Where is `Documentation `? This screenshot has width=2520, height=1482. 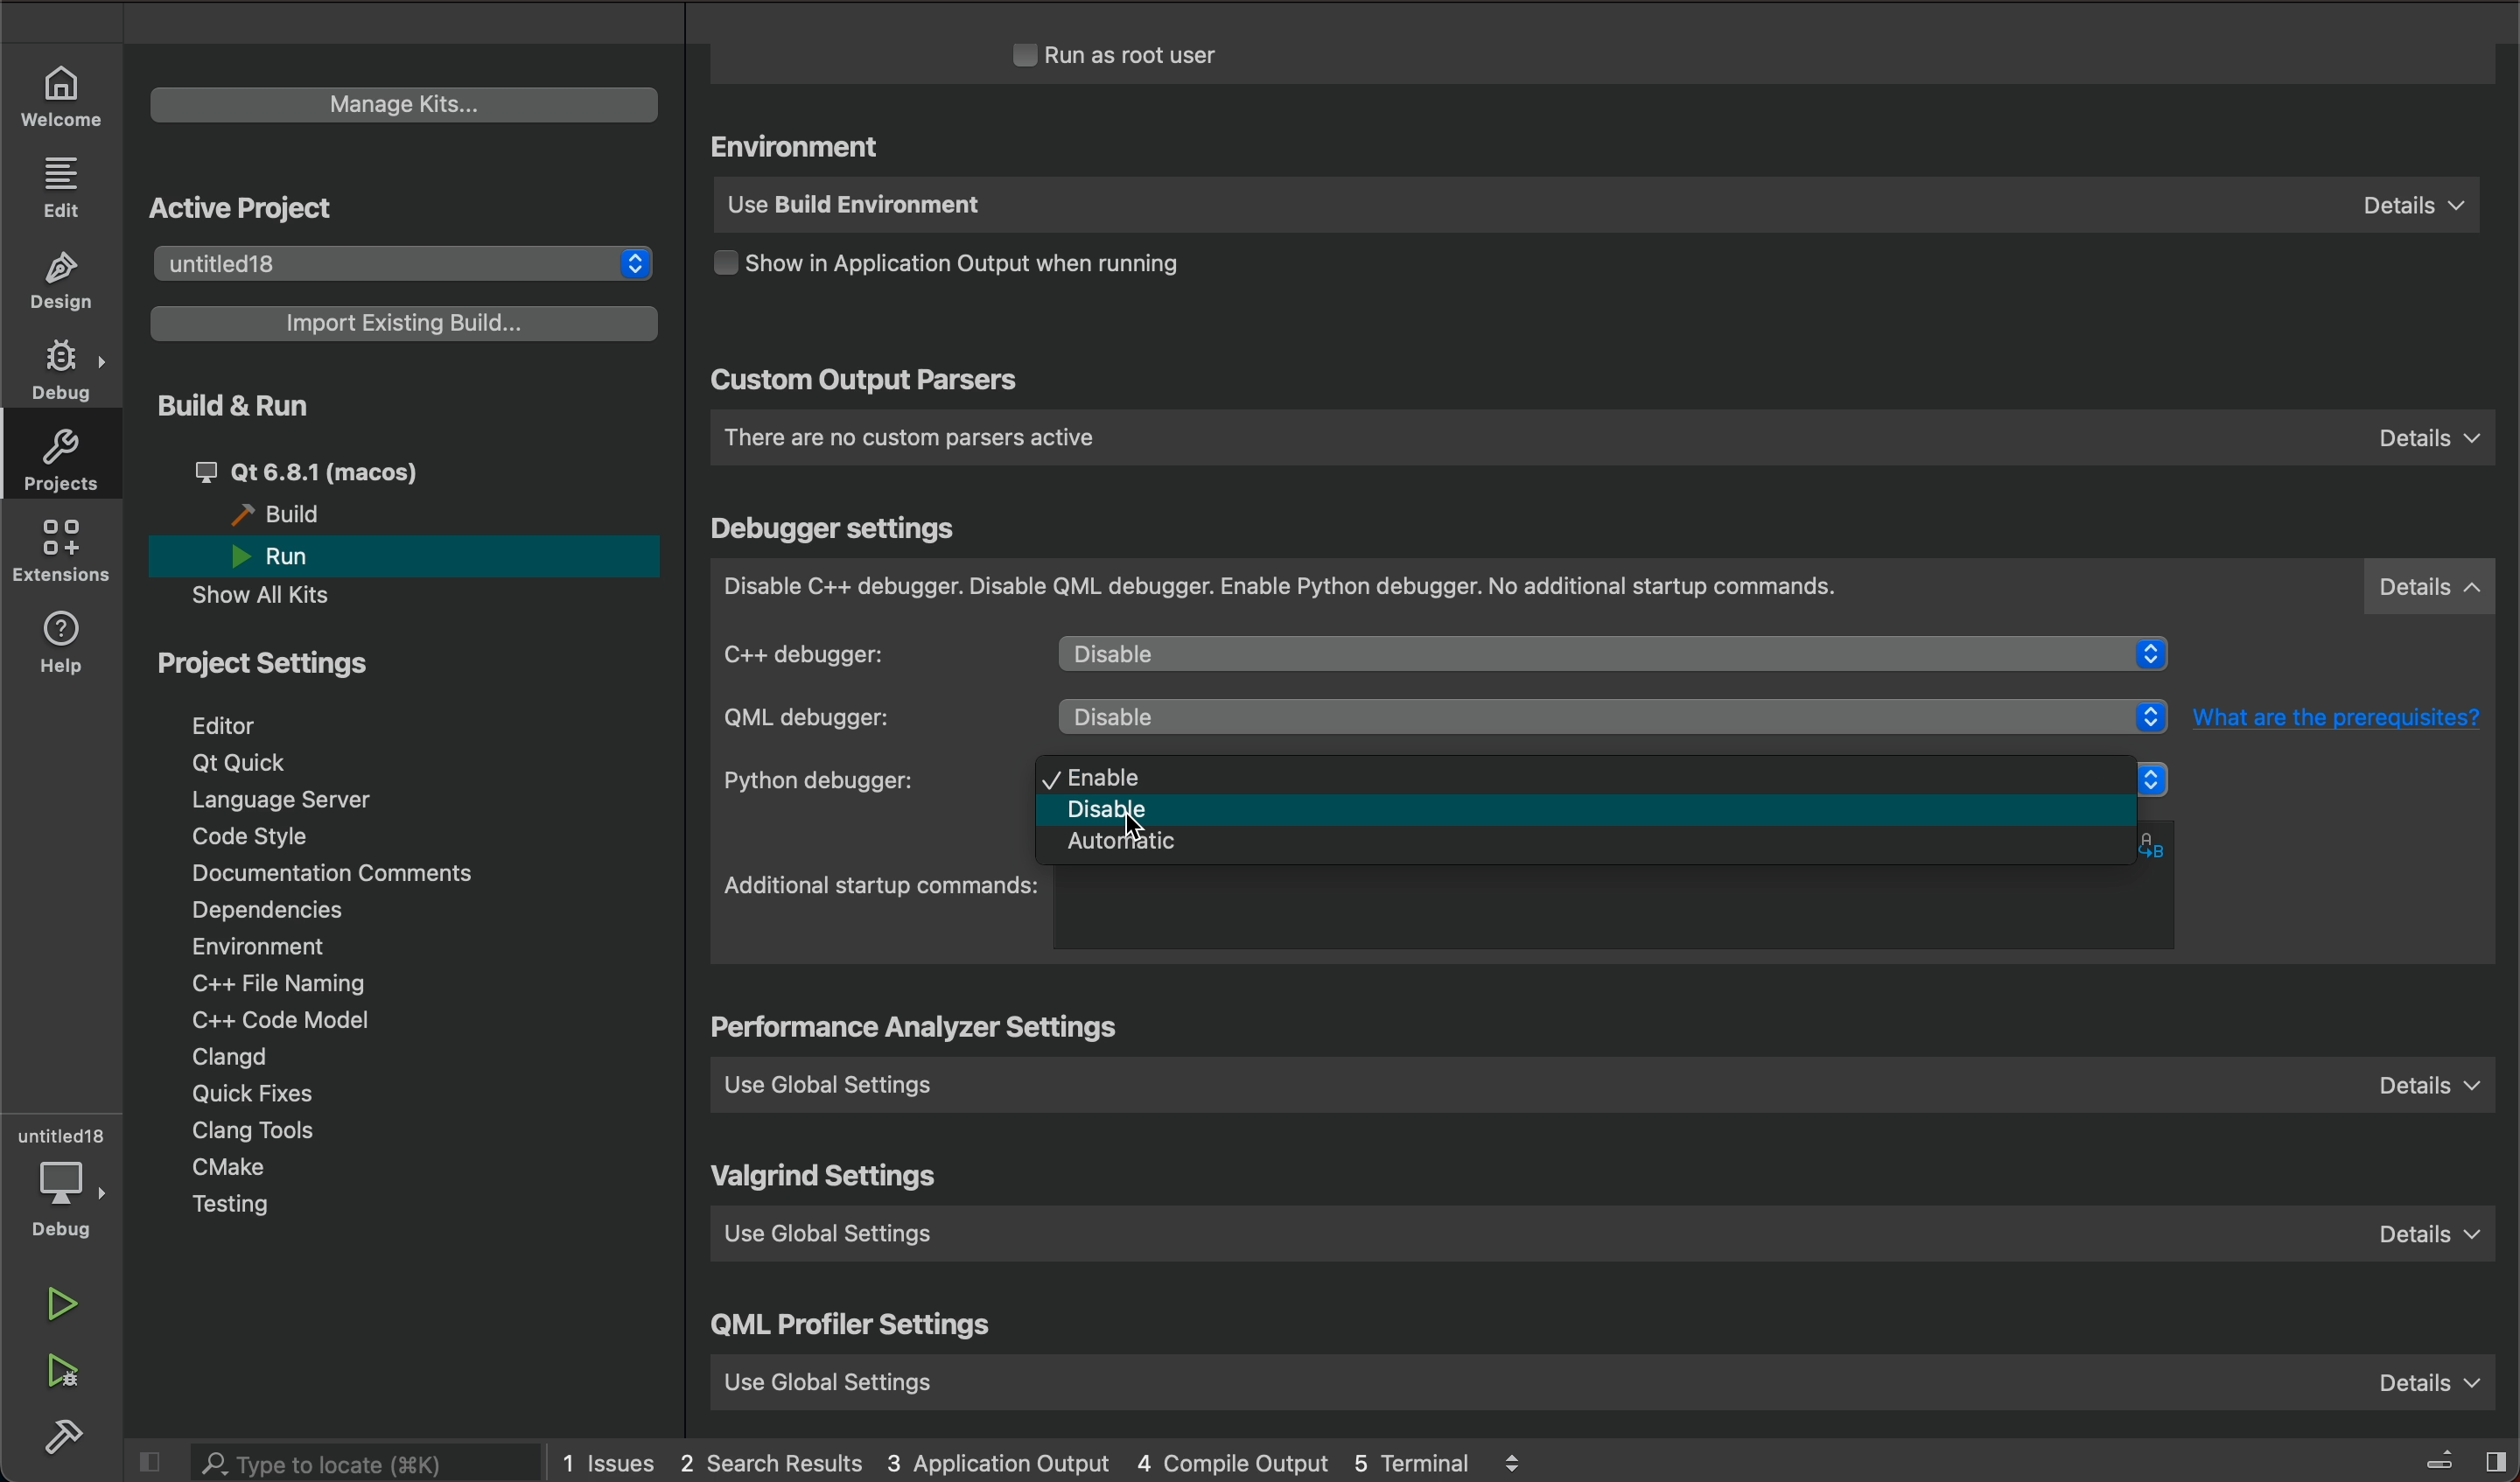
Documentation  is located at coordinates (356, 875).